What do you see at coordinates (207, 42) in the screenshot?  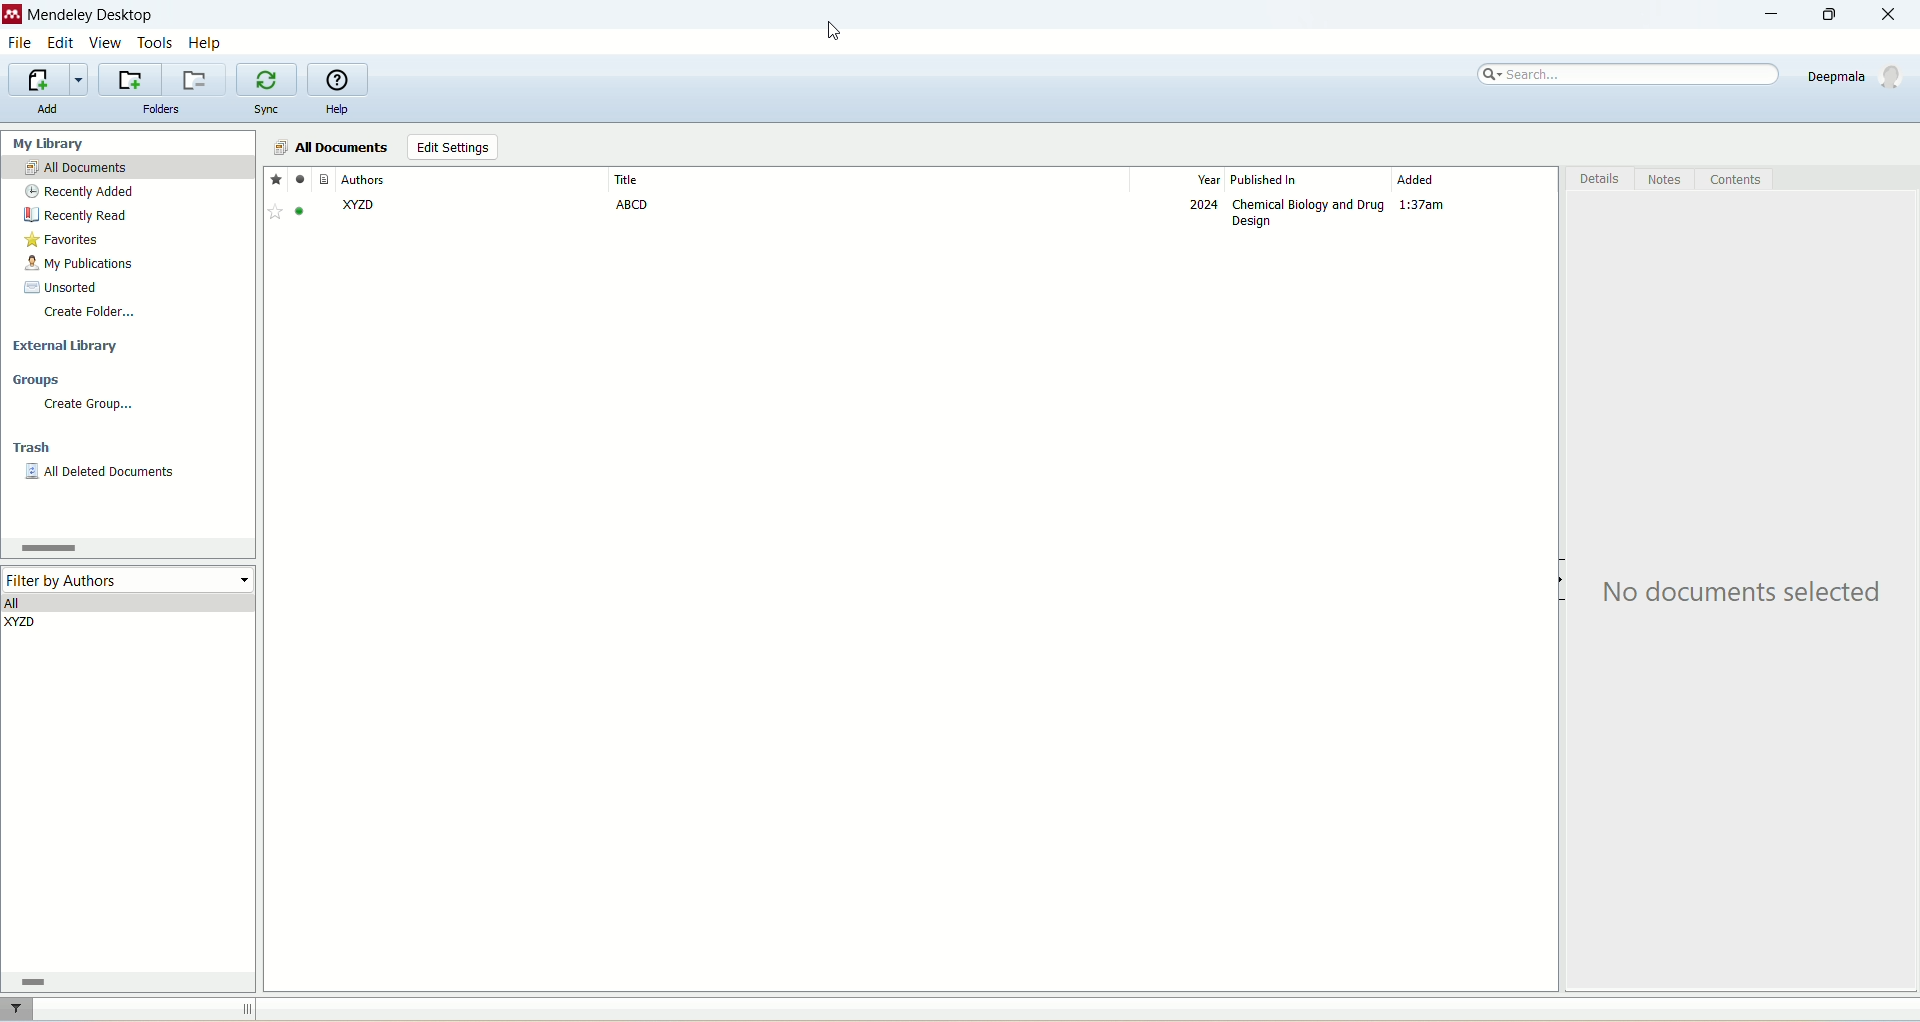 I see `help` at bounding box center [207, 42].